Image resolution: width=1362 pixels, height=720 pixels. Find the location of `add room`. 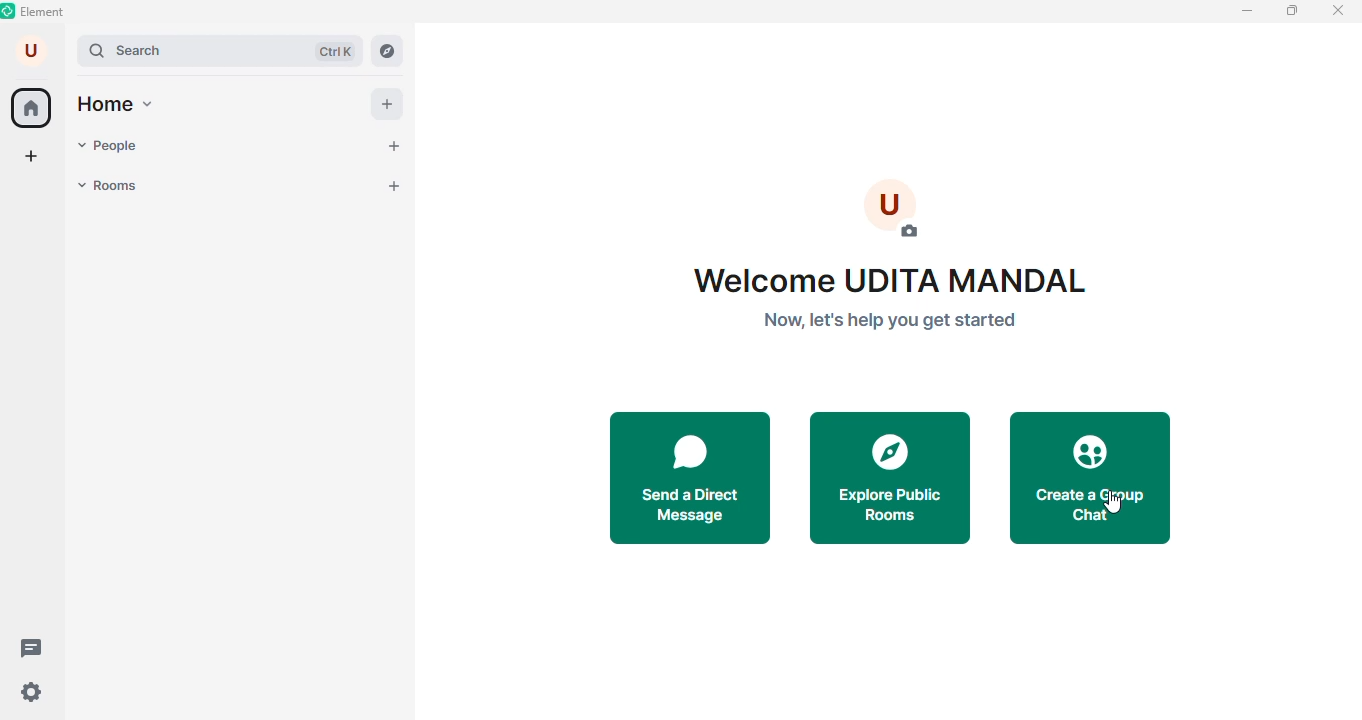

add room is located at coordinates (392, 185).